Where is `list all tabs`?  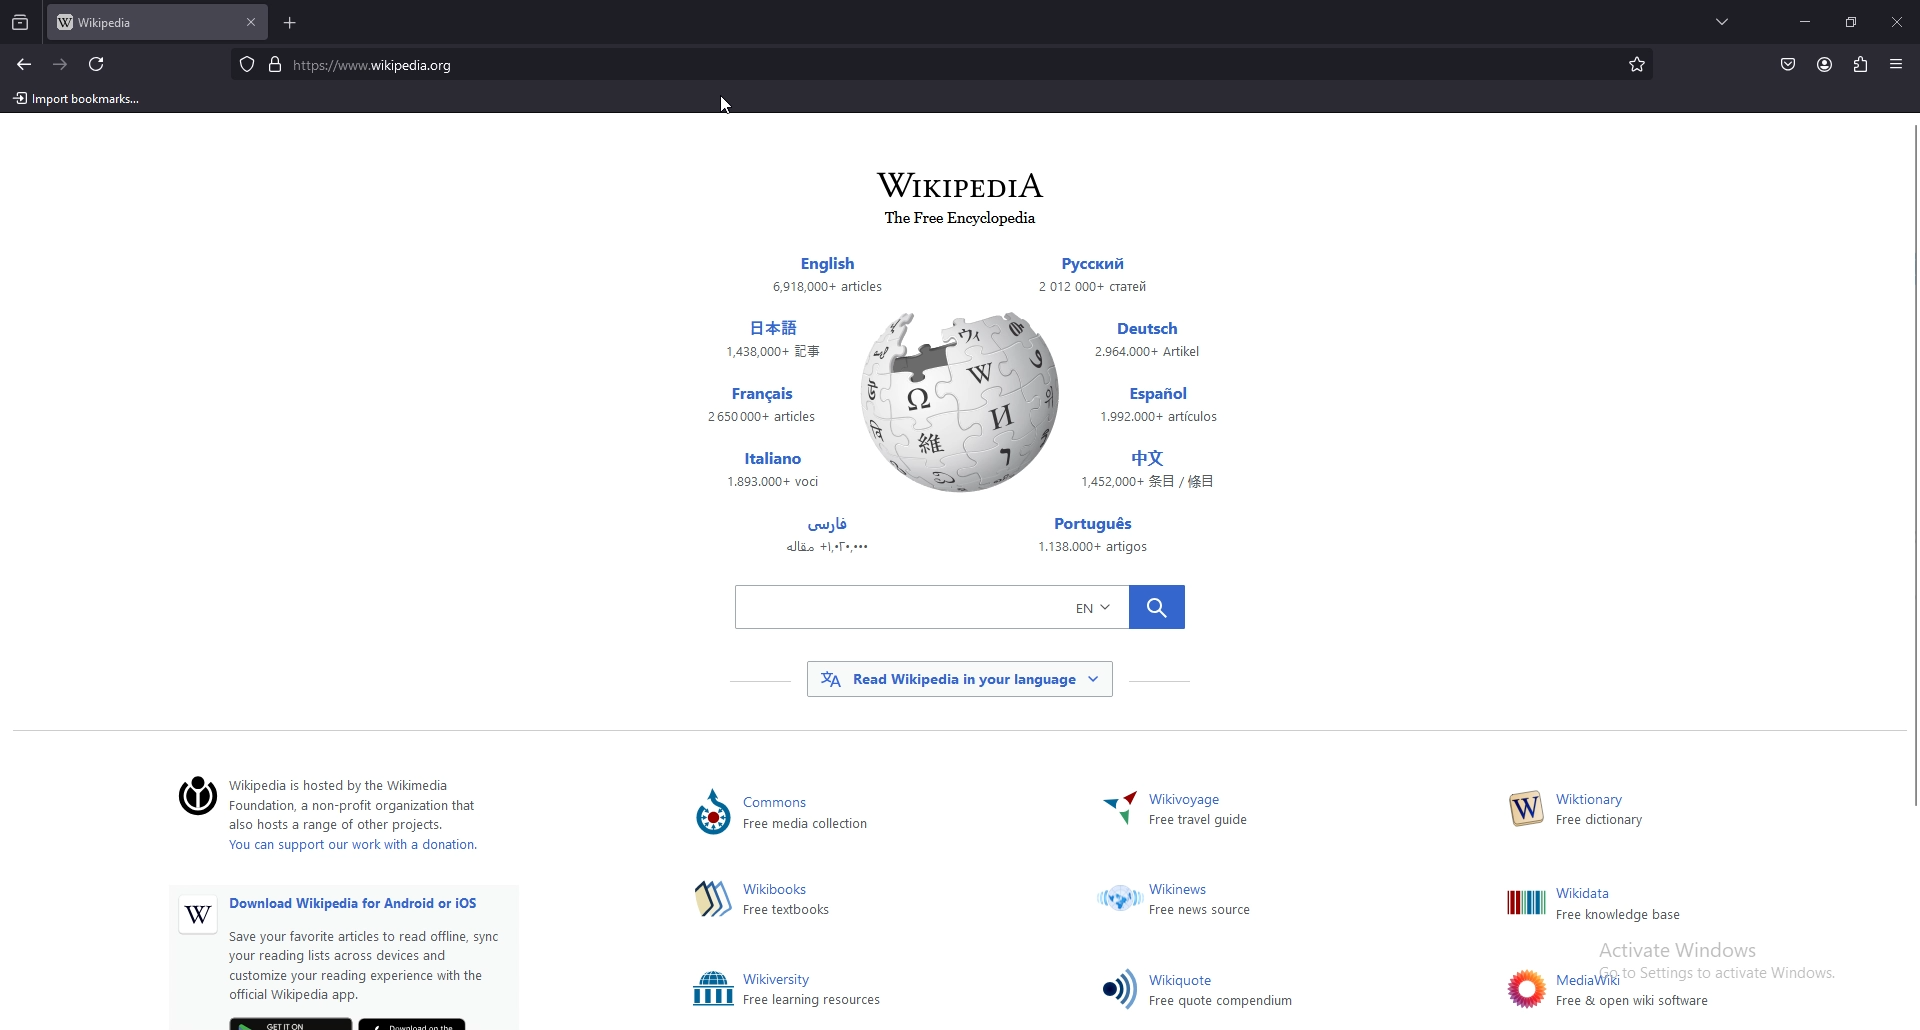
list all tabs is located at coordinates (1728, 20).